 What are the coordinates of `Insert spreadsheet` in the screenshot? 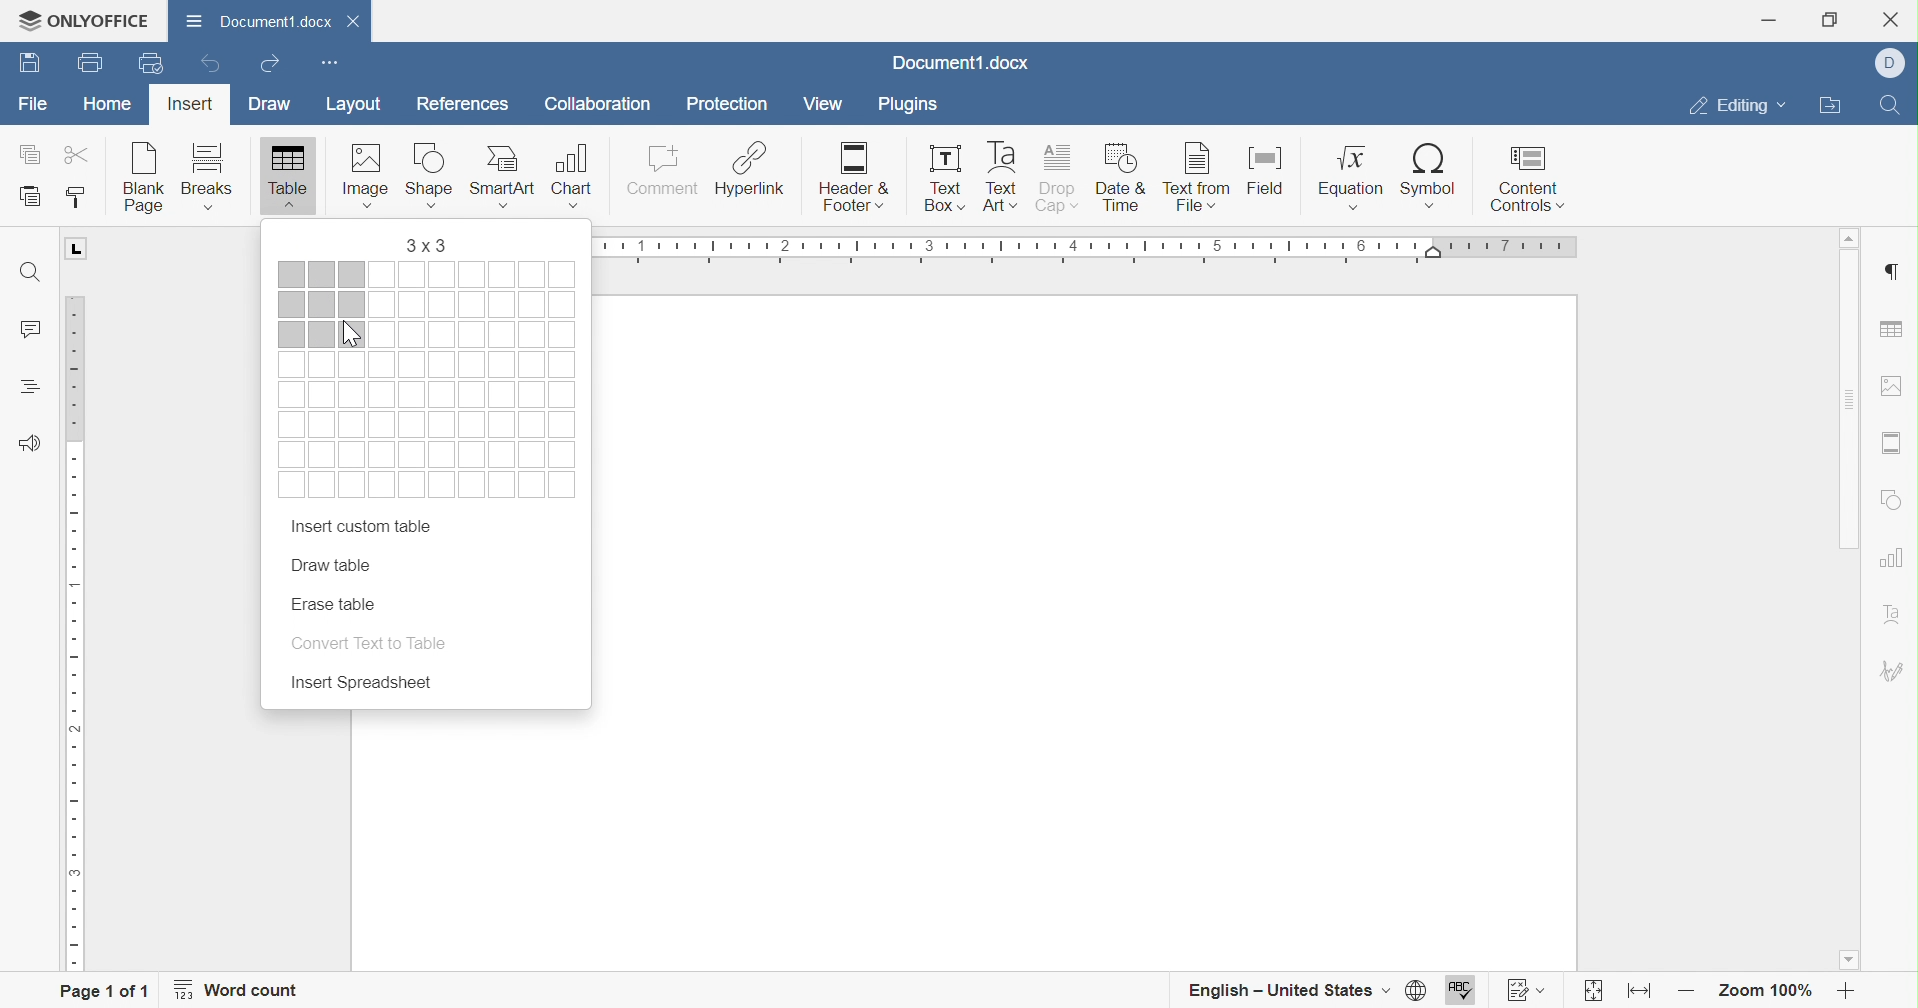 It's located at (360, 683).